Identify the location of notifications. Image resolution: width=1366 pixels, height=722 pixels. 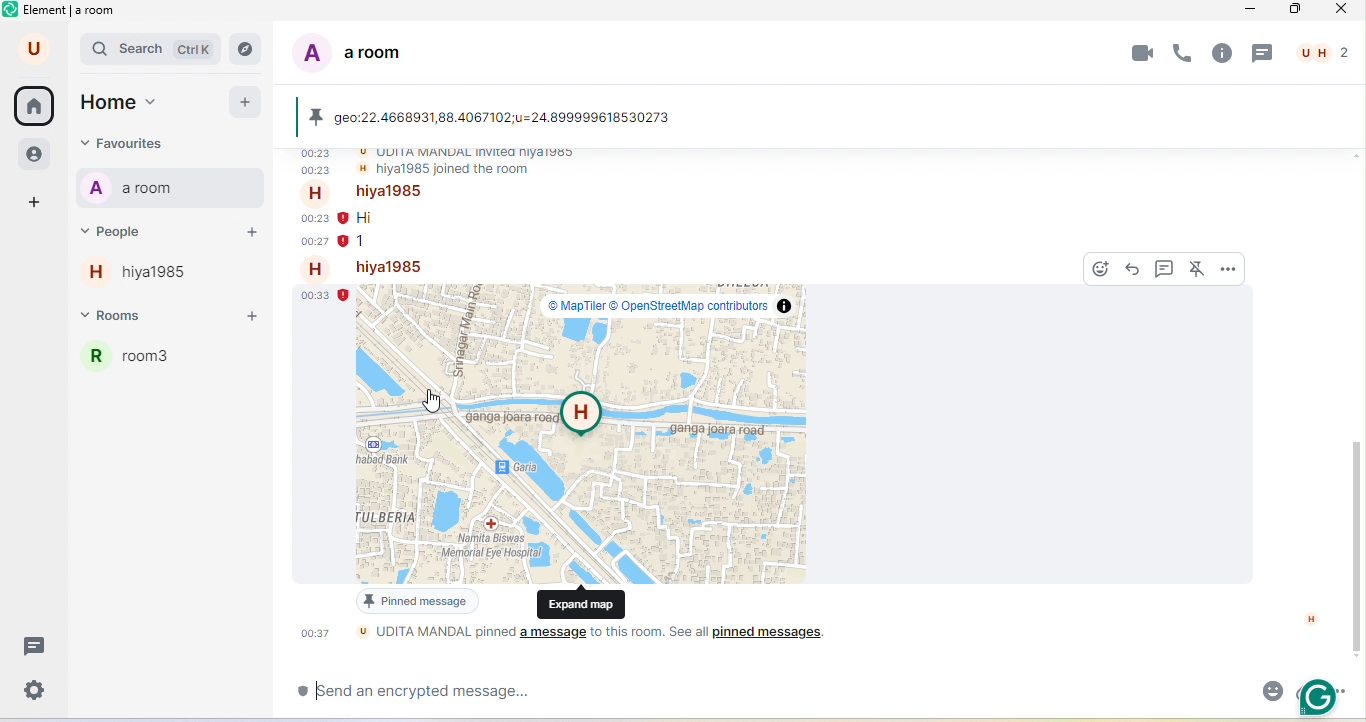
(254, 187).